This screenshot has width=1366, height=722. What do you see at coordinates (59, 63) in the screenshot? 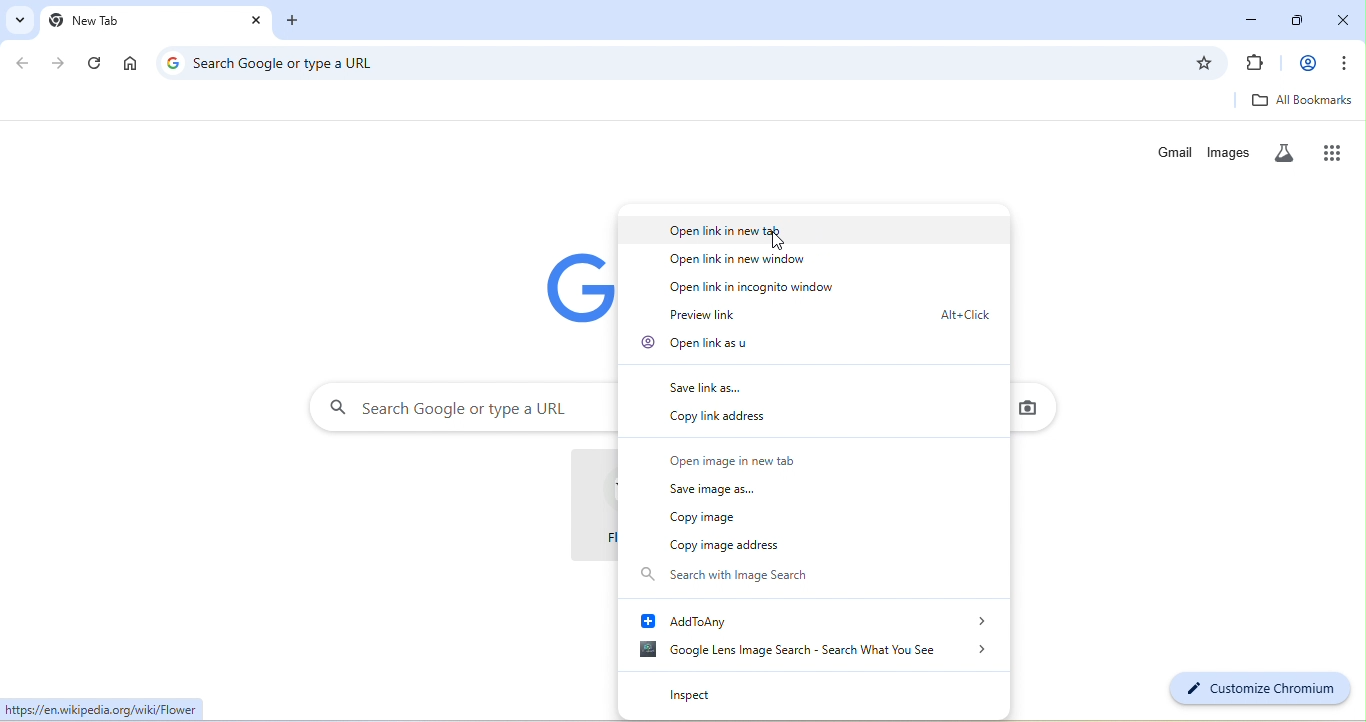
I see `forward` at bounding box center [59, 63].